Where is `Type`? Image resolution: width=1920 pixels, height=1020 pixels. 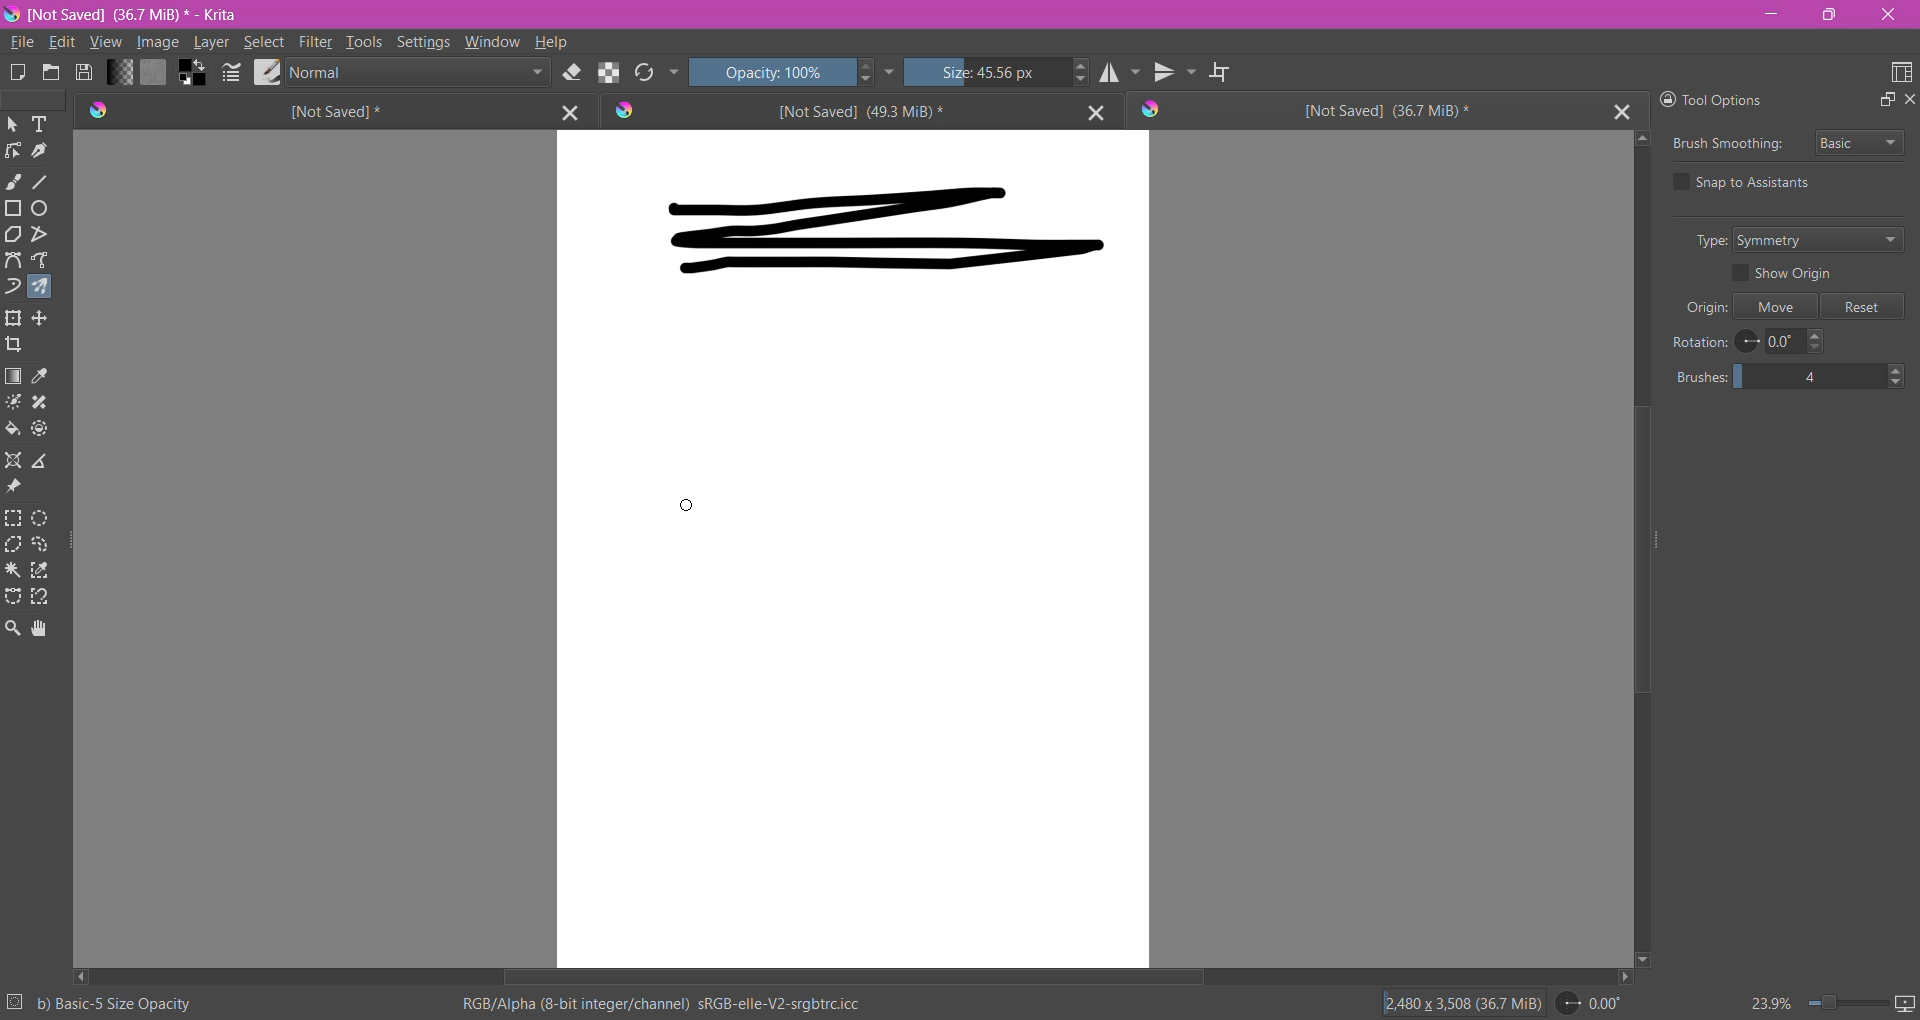 Type is located at coordinates (1705, 240).